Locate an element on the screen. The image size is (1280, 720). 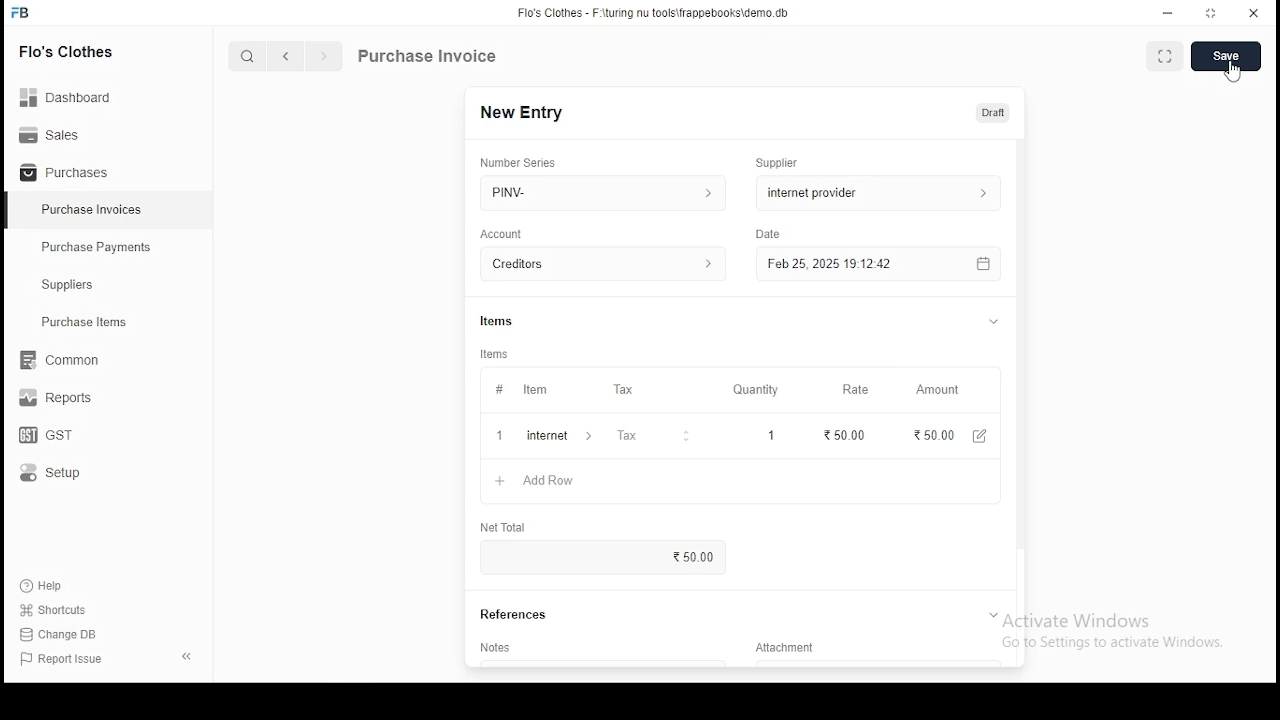
gst is located at coordinates (46, 437).